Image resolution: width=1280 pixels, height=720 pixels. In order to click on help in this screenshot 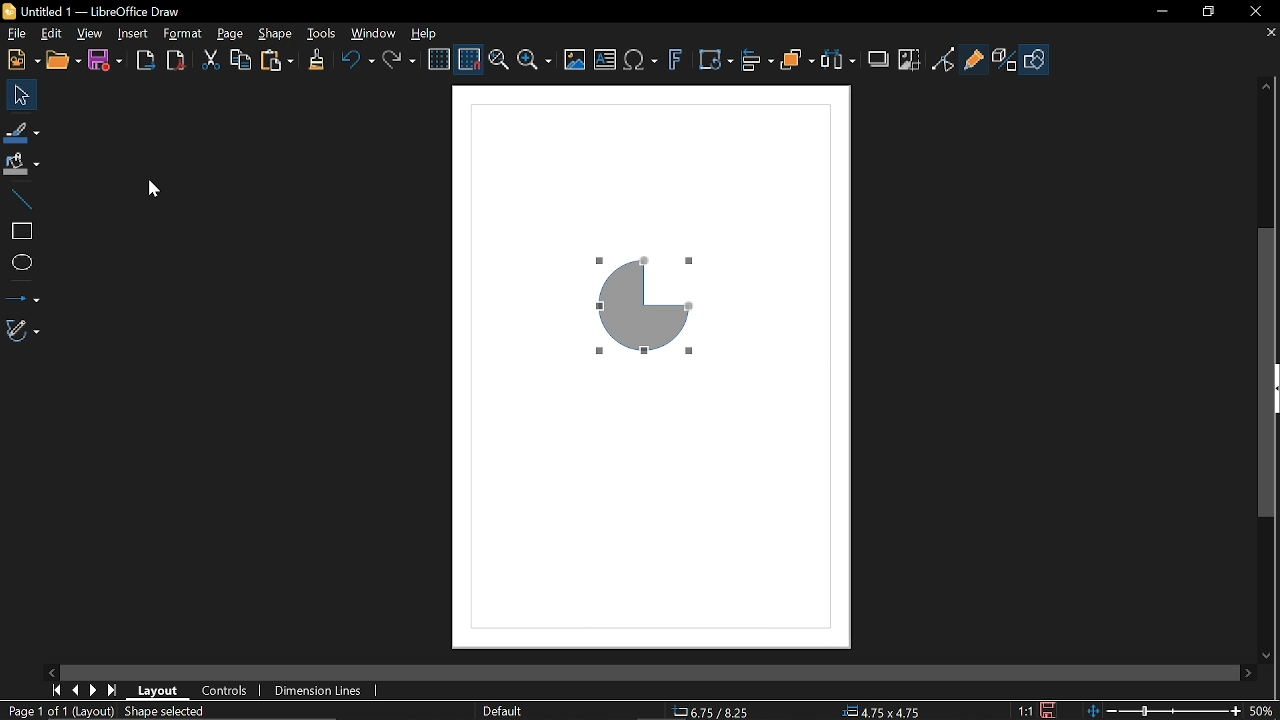, I will do `click(427, 34)`.